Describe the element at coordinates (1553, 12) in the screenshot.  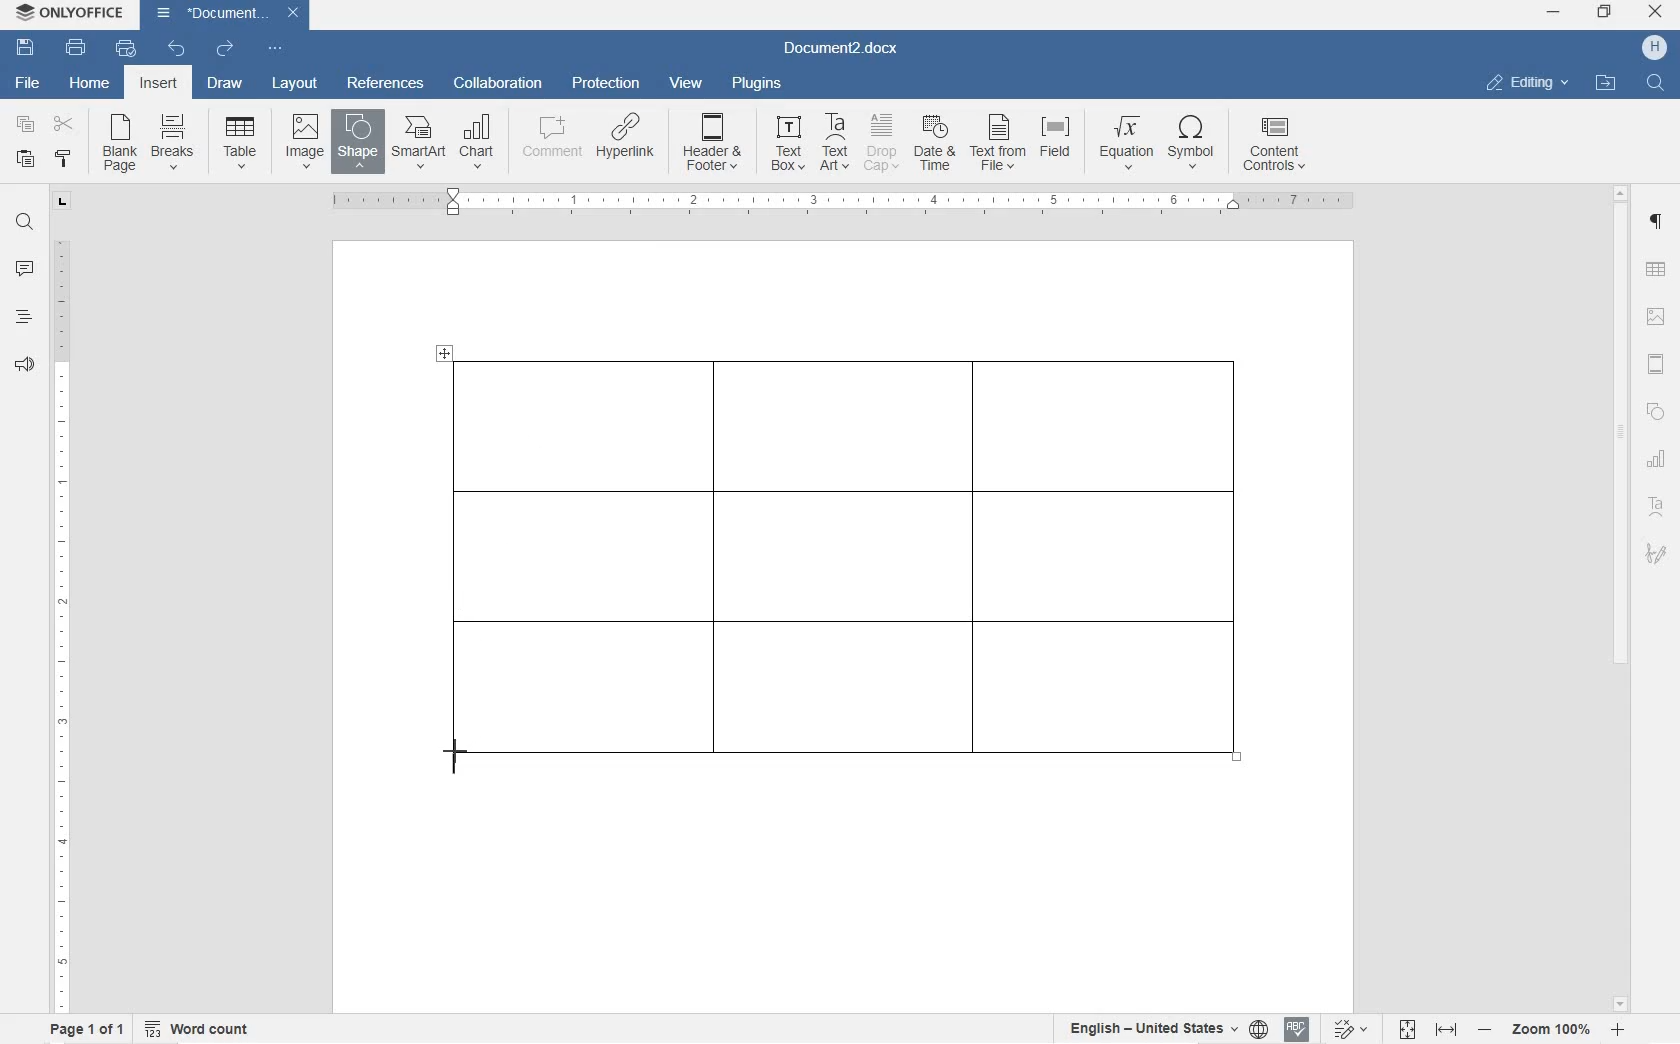
I see `minimize` at that location.